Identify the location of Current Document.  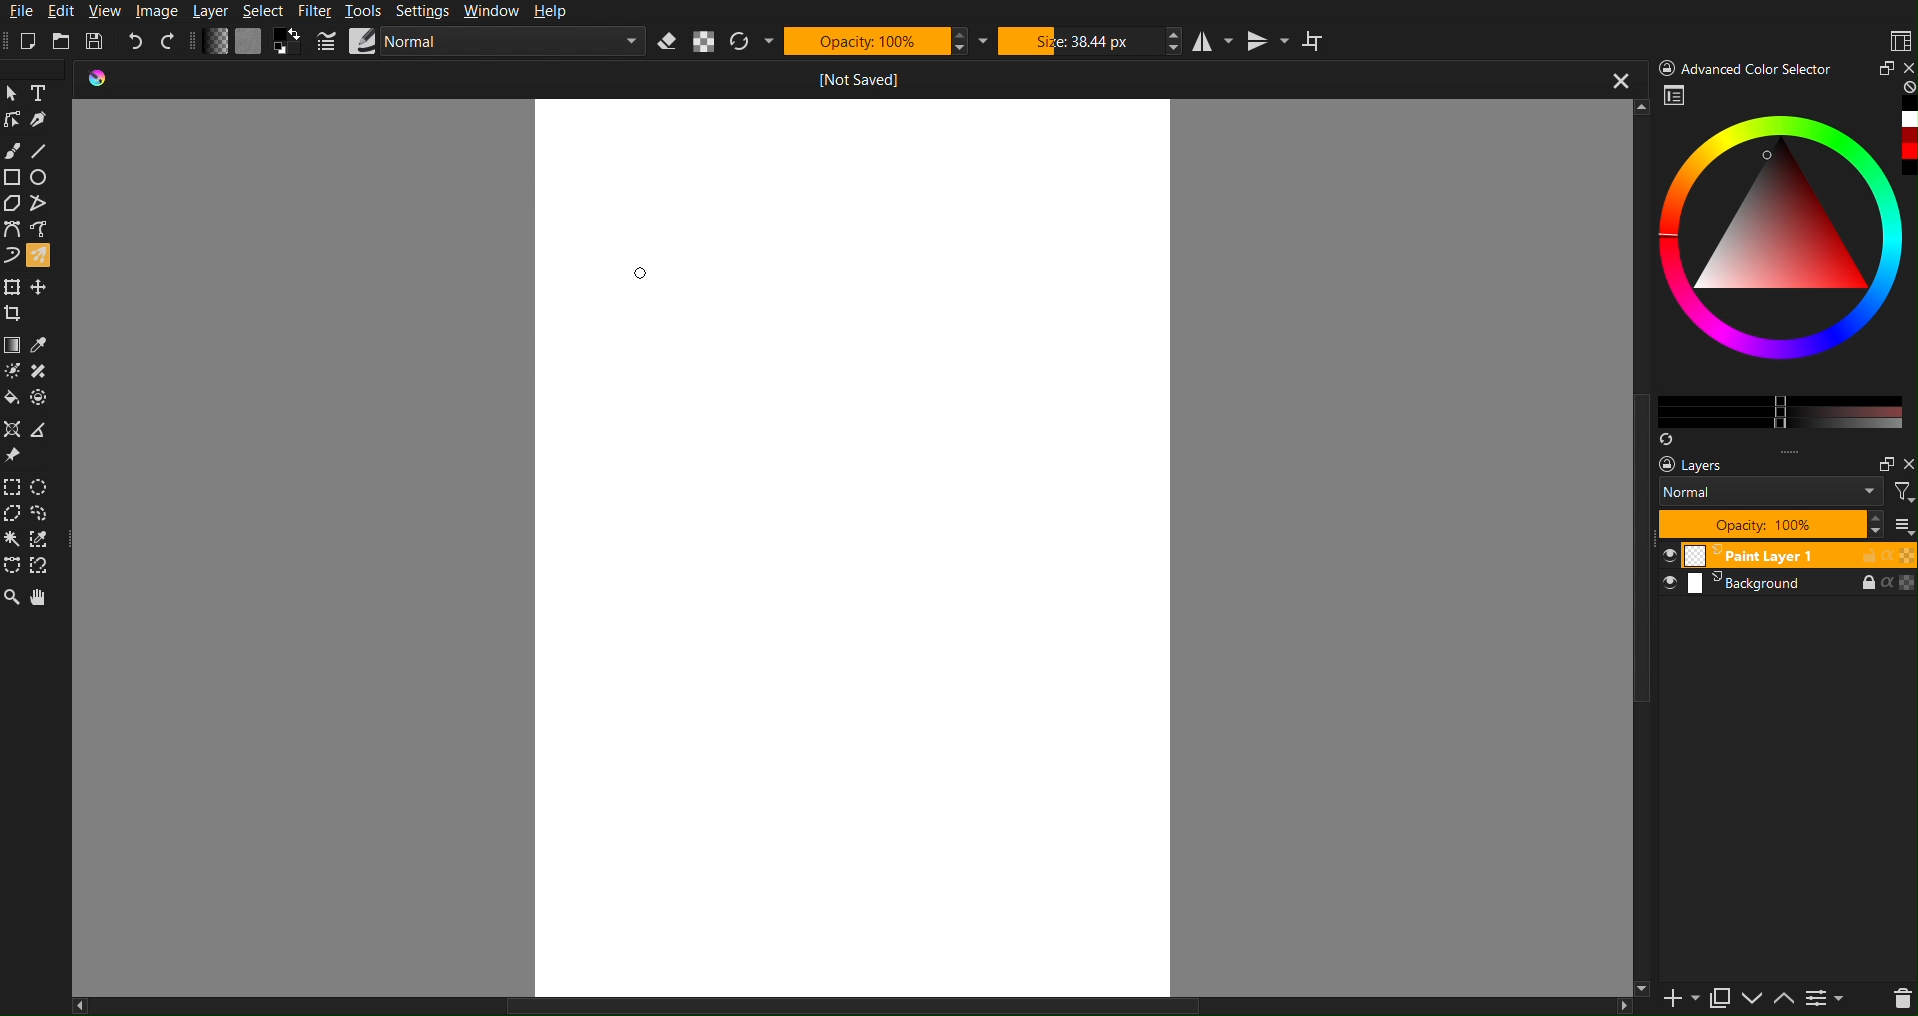
(809, 79).